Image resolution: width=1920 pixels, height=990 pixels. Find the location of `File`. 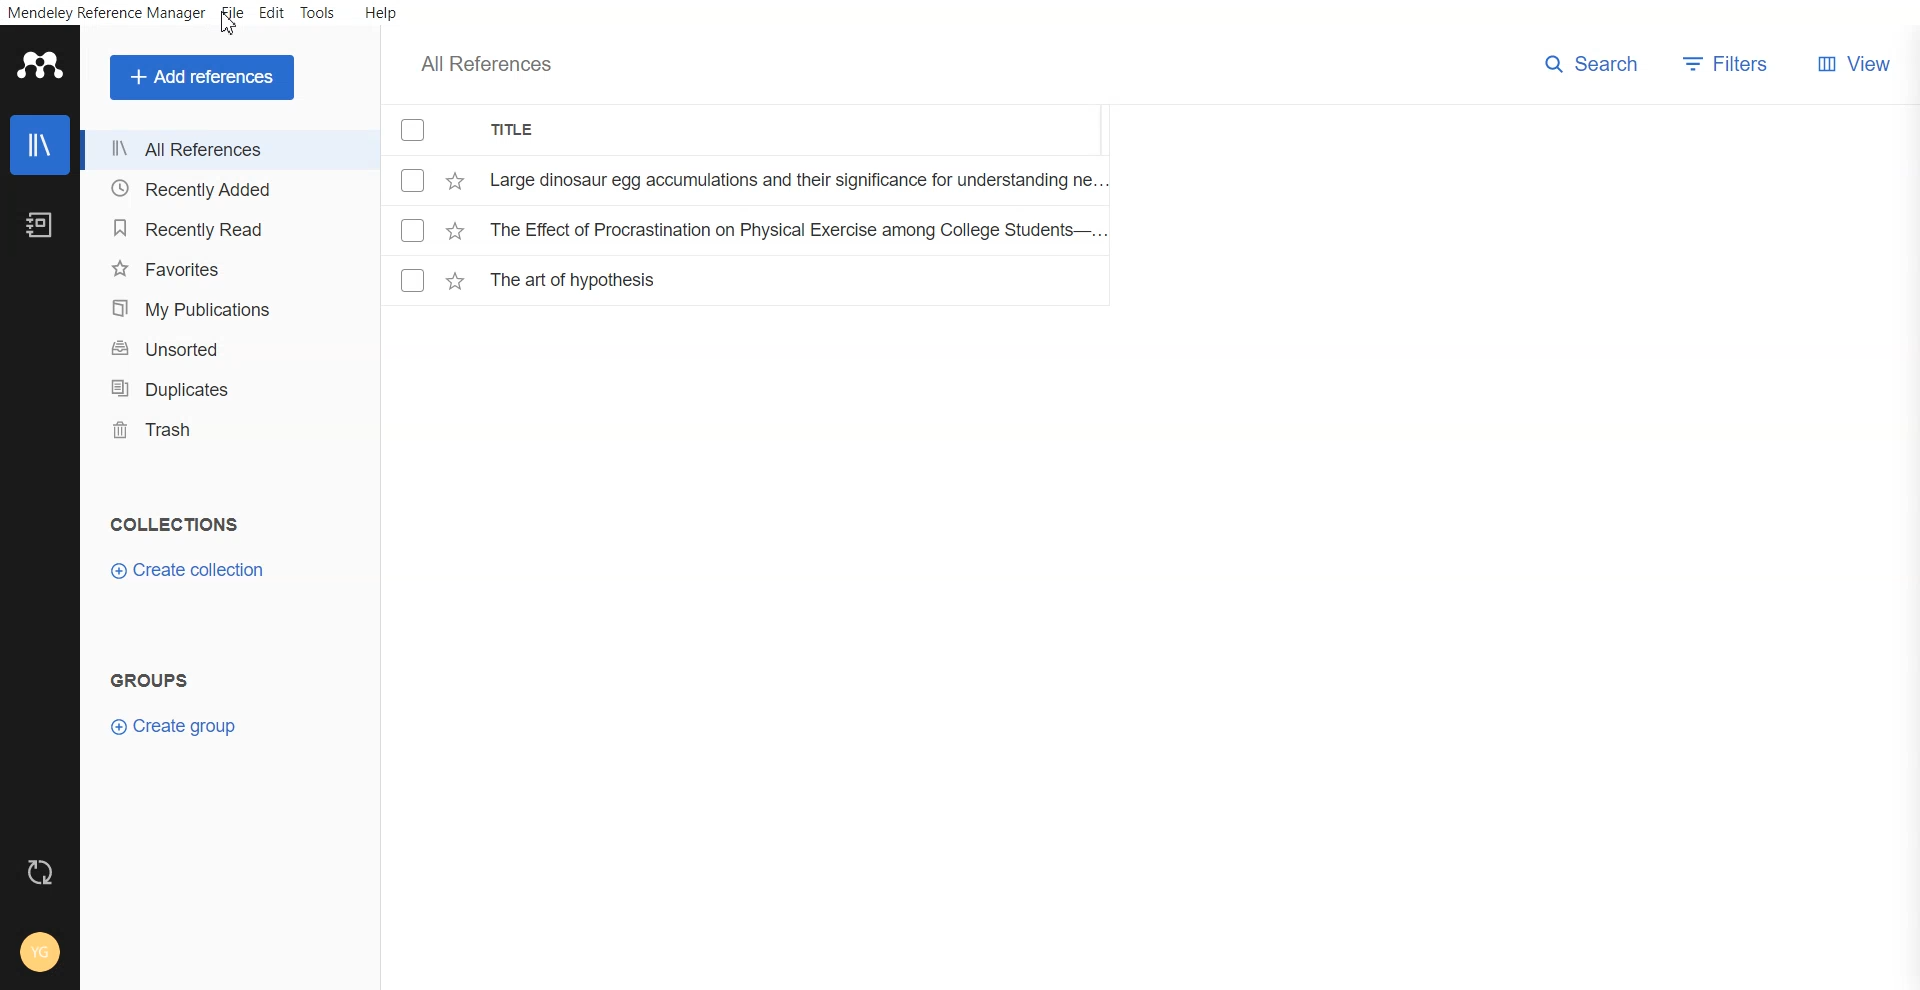

File is located at coordinates (750, 280).